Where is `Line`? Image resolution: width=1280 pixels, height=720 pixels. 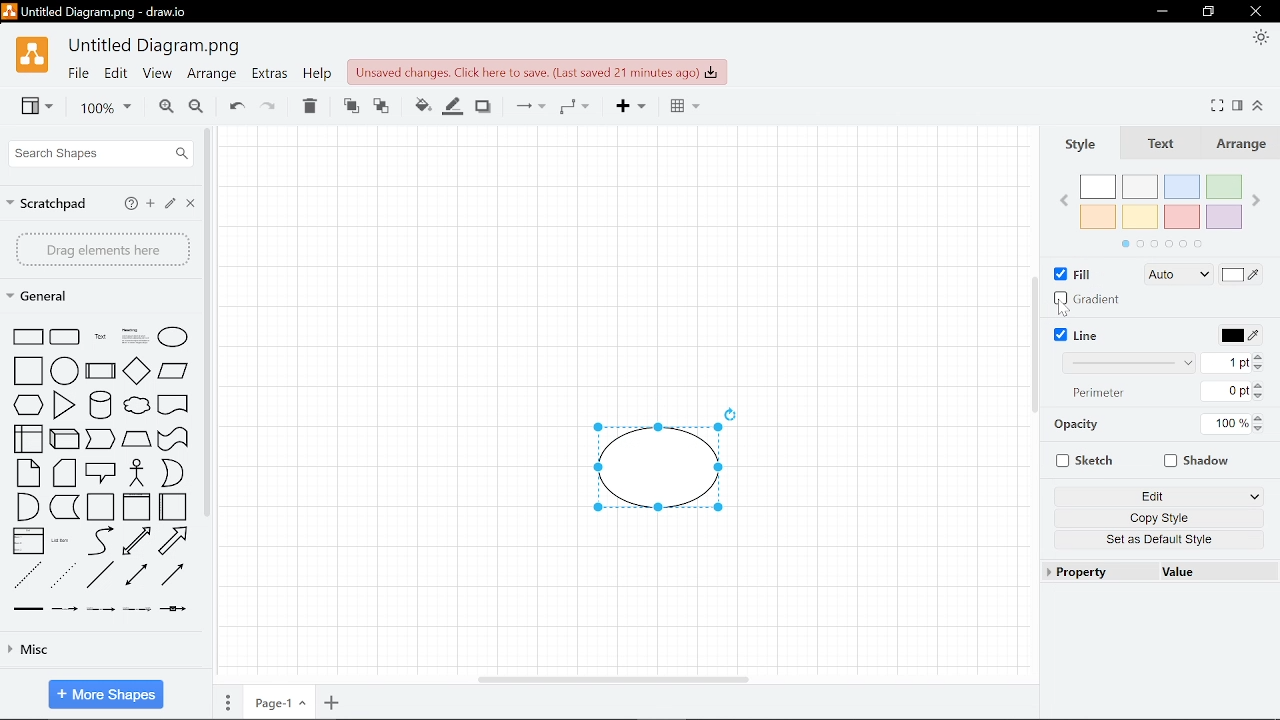 Line is located at coordinates (1077, 335).